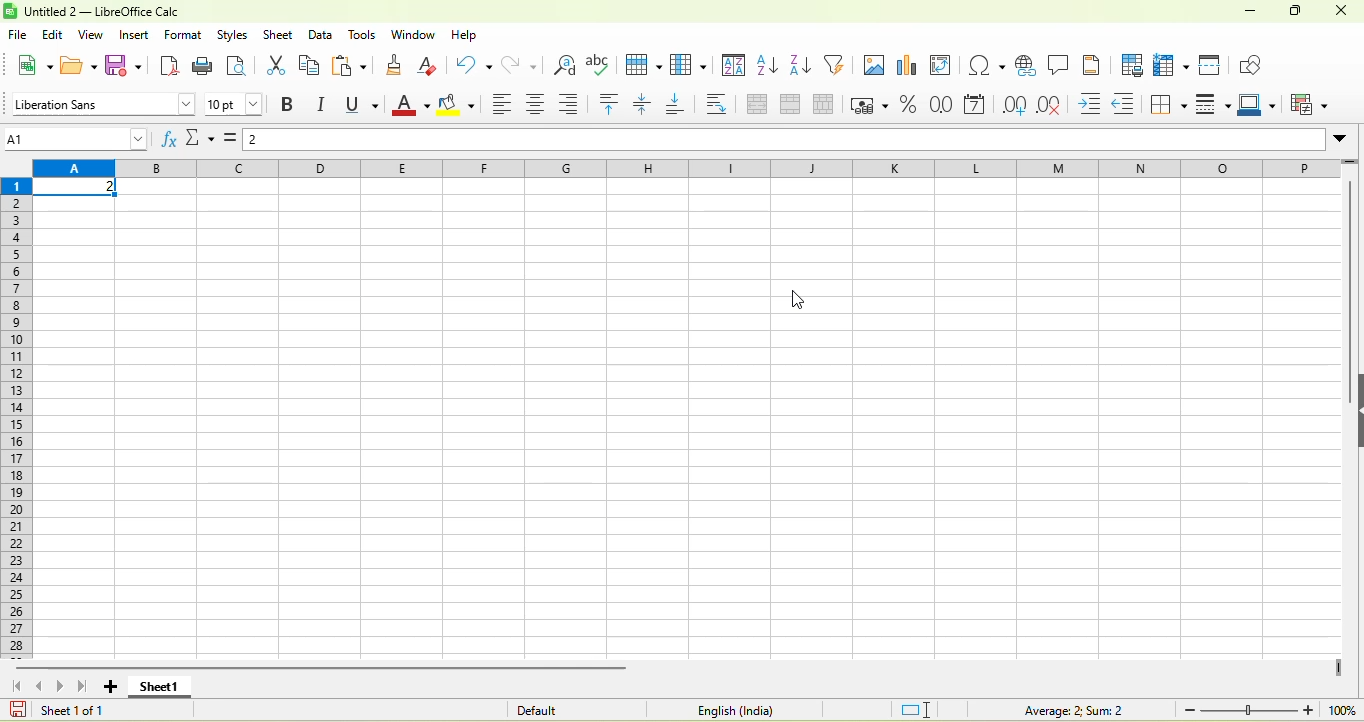 This screenshot has width=1364, height=722. What do you see at coordinates (913, 106) in the screenshot?
I see `format as percent` at bounding box center [913, 106].